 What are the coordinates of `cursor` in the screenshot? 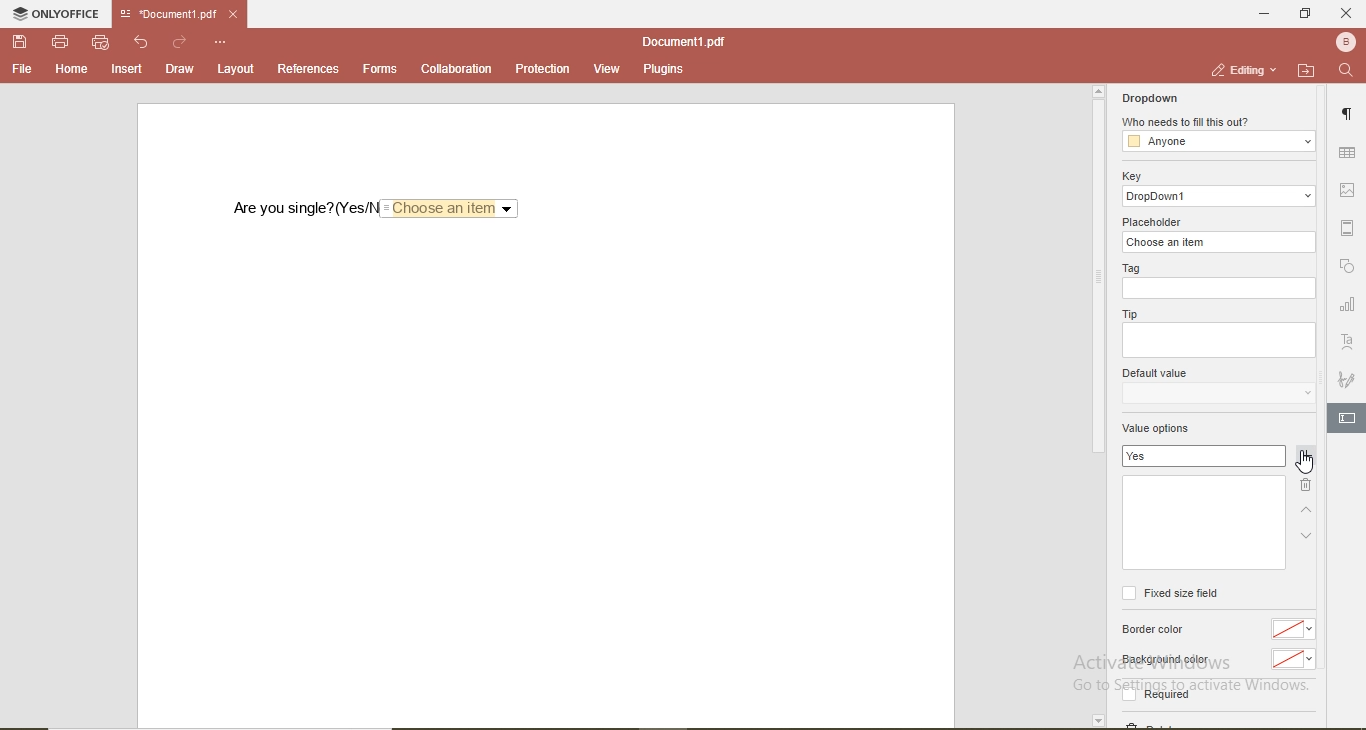 It's located at (1302, 464).